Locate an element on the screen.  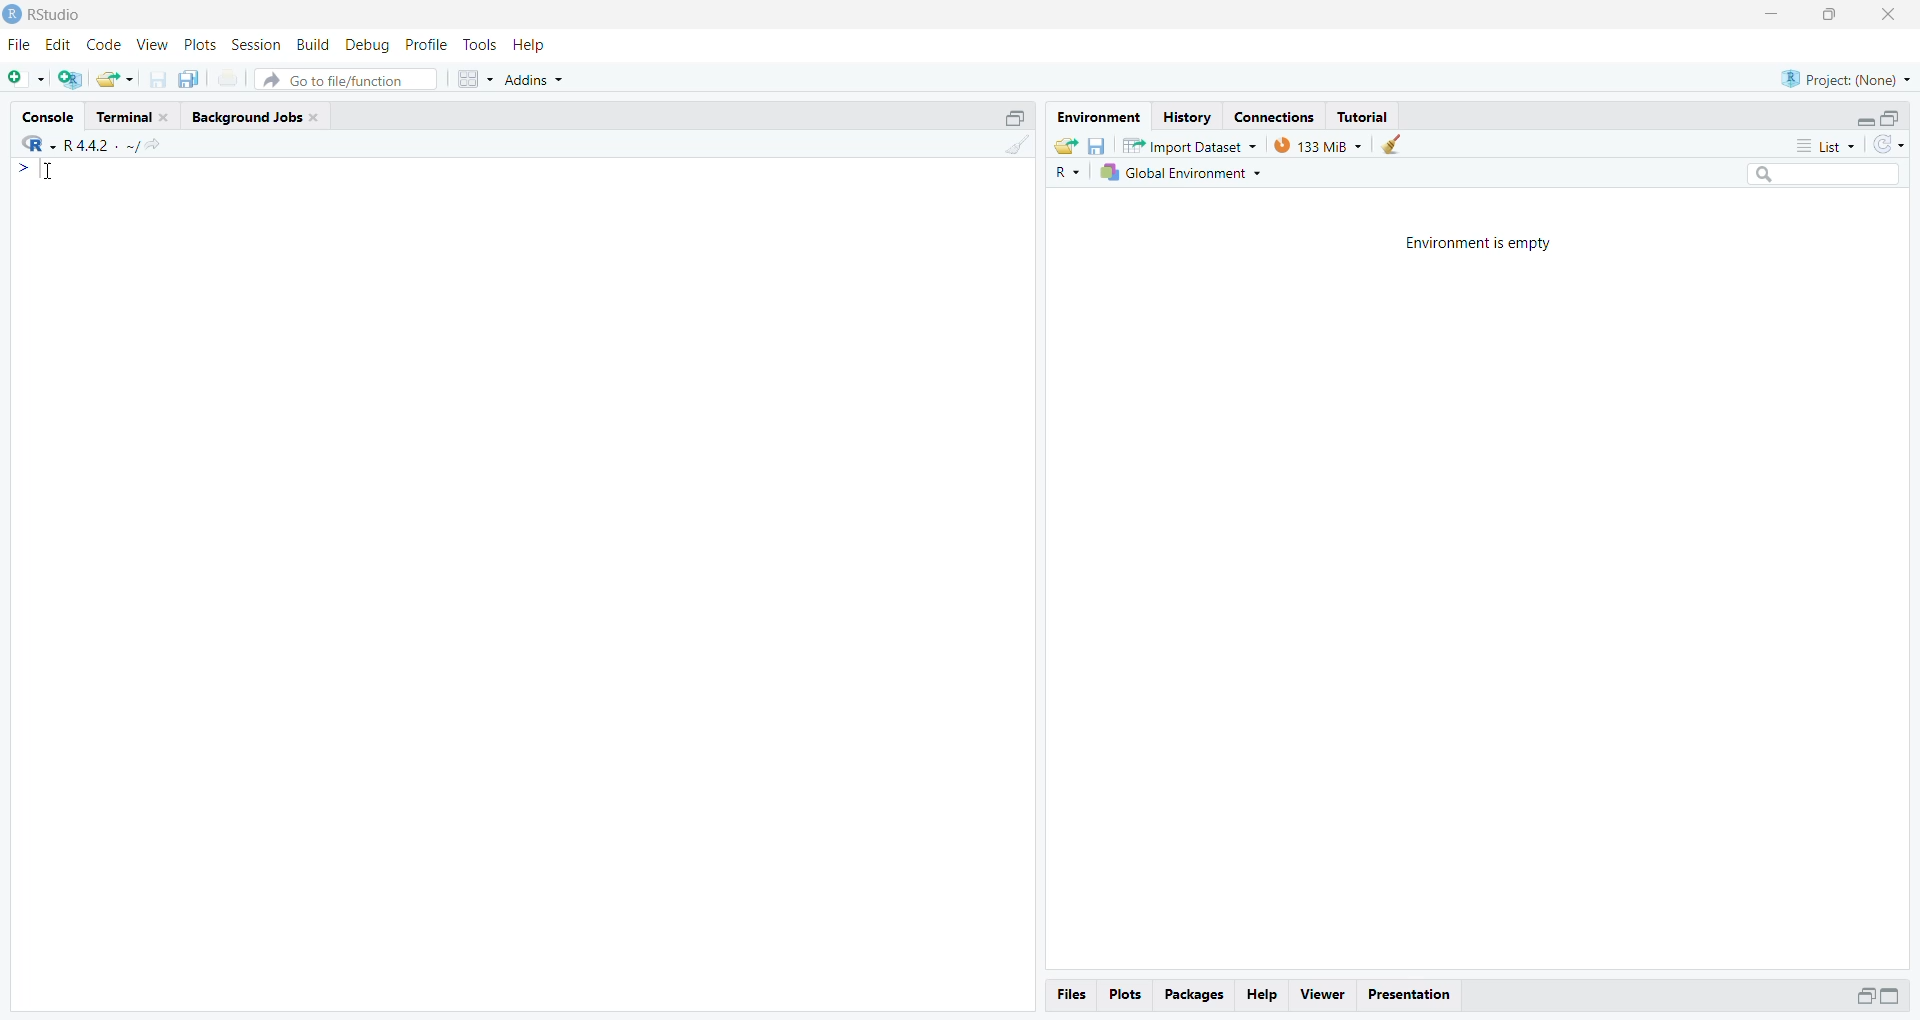
>  is located at coordinates (16, 170).